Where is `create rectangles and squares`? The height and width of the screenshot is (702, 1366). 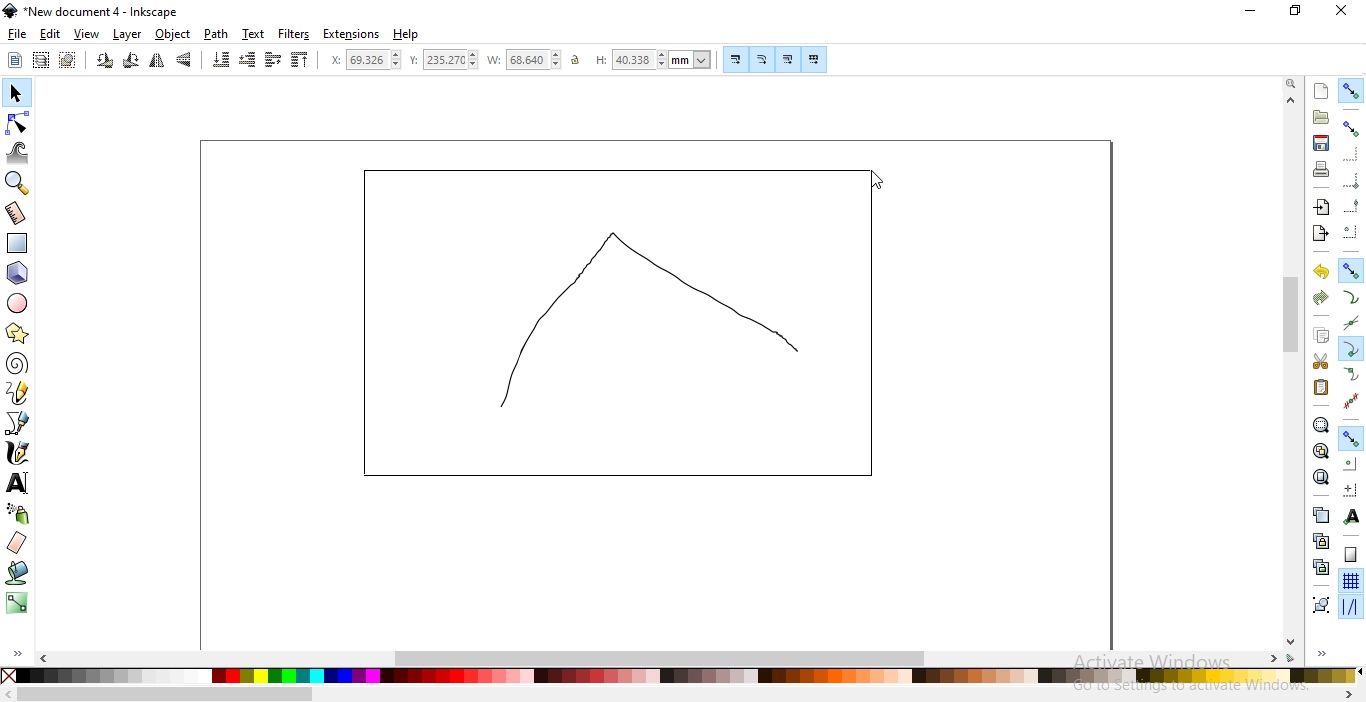 create rectangles and squares is located at coordinates (16, 243).